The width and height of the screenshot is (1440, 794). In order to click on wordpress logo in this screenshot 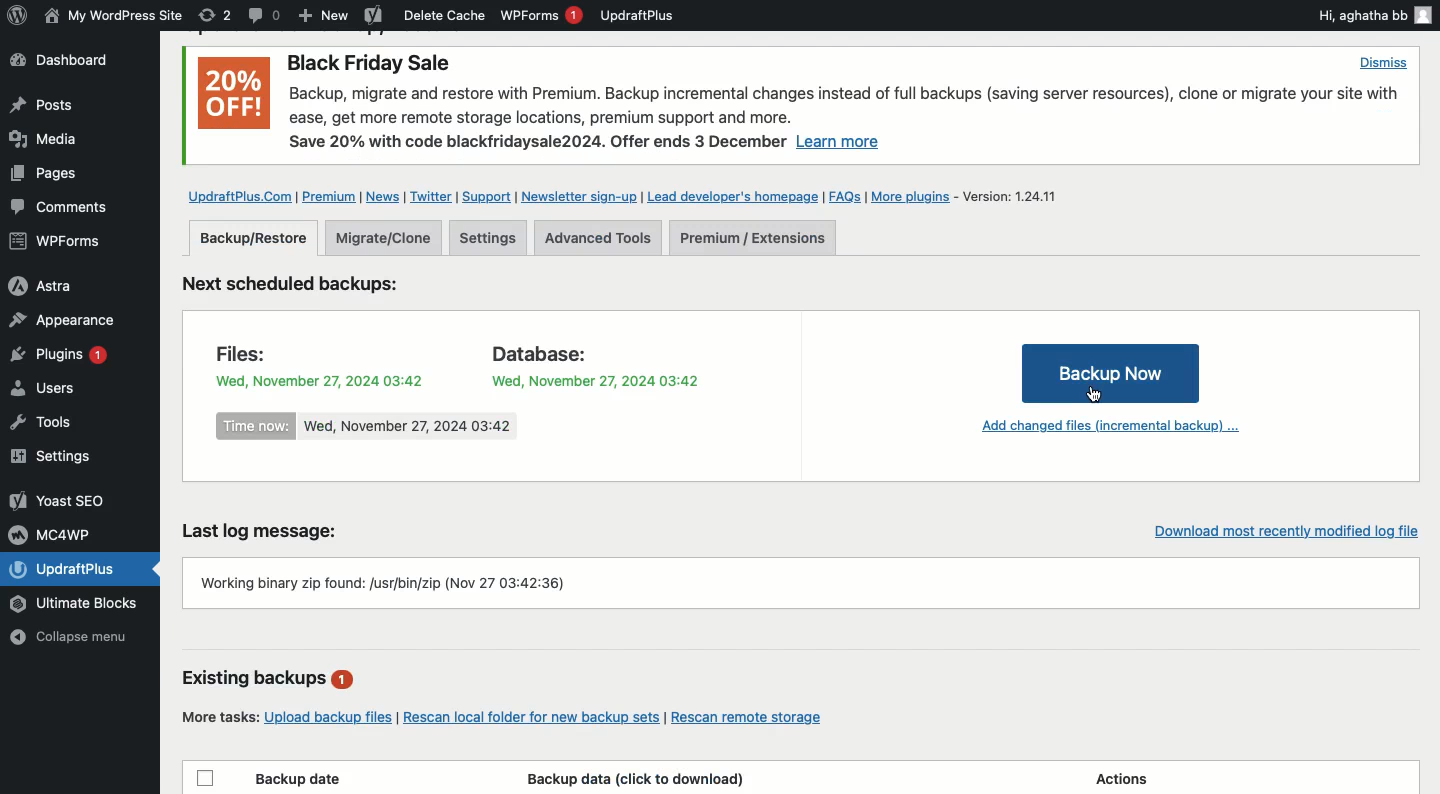, I will do `click(17, 15)`.